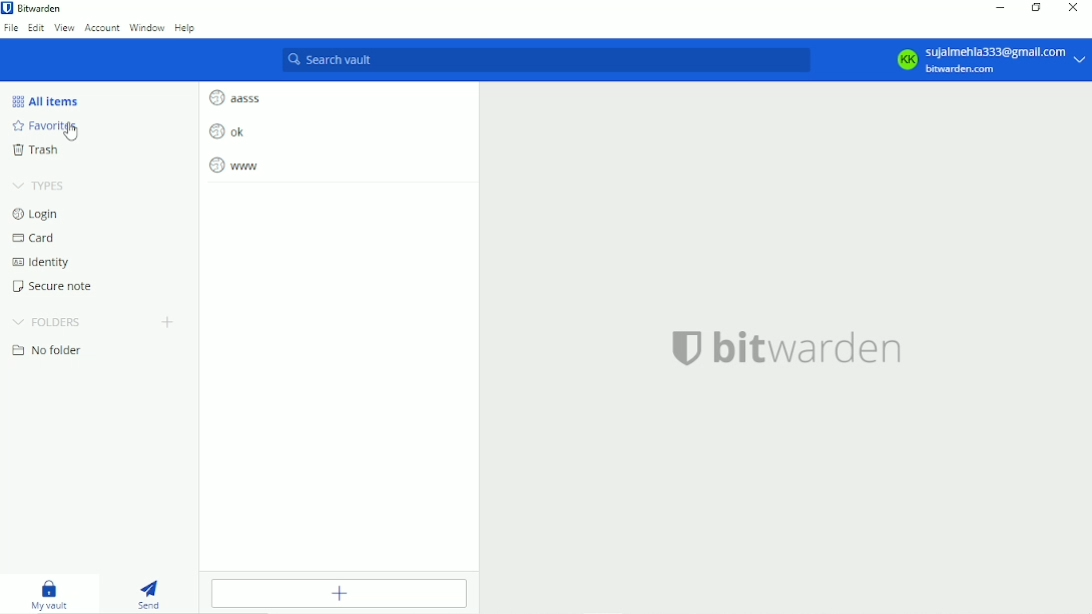  What do you see at coordinates (146, 28) in the screenshot?
I see `Window` at bounding box center [146, 28].